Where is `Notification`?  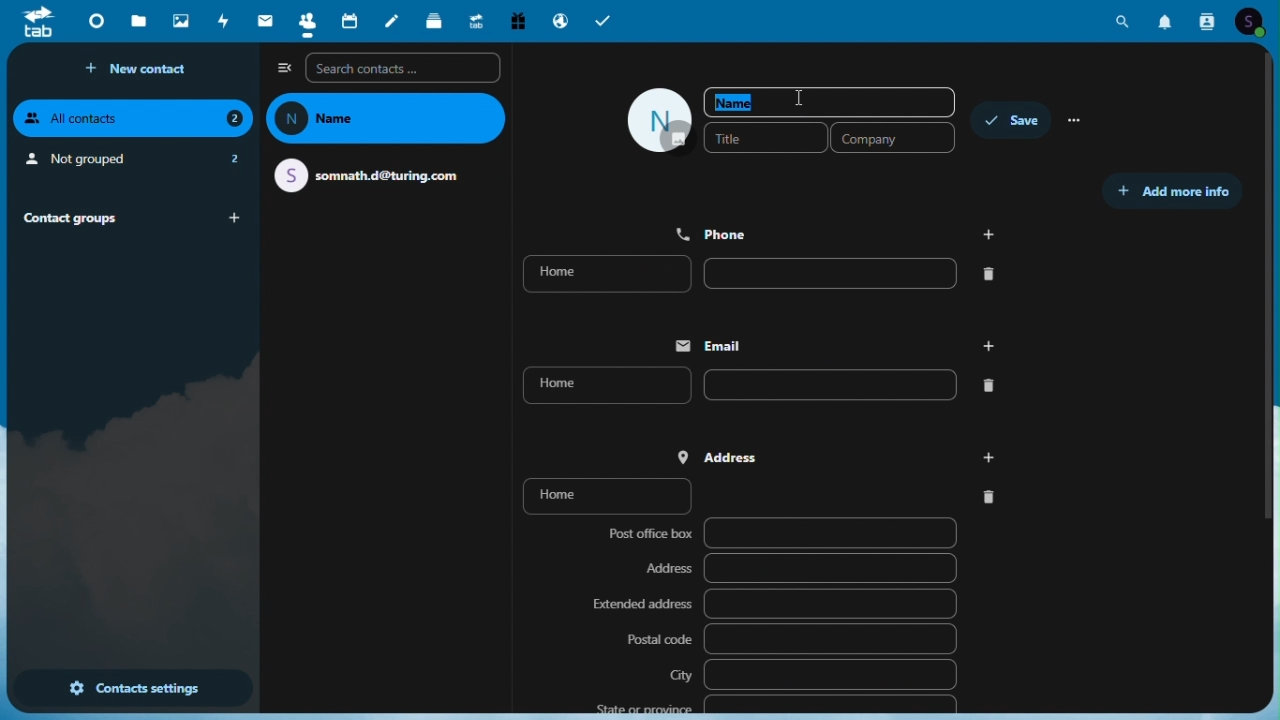 Notification is located at coordinates (1166, 24).